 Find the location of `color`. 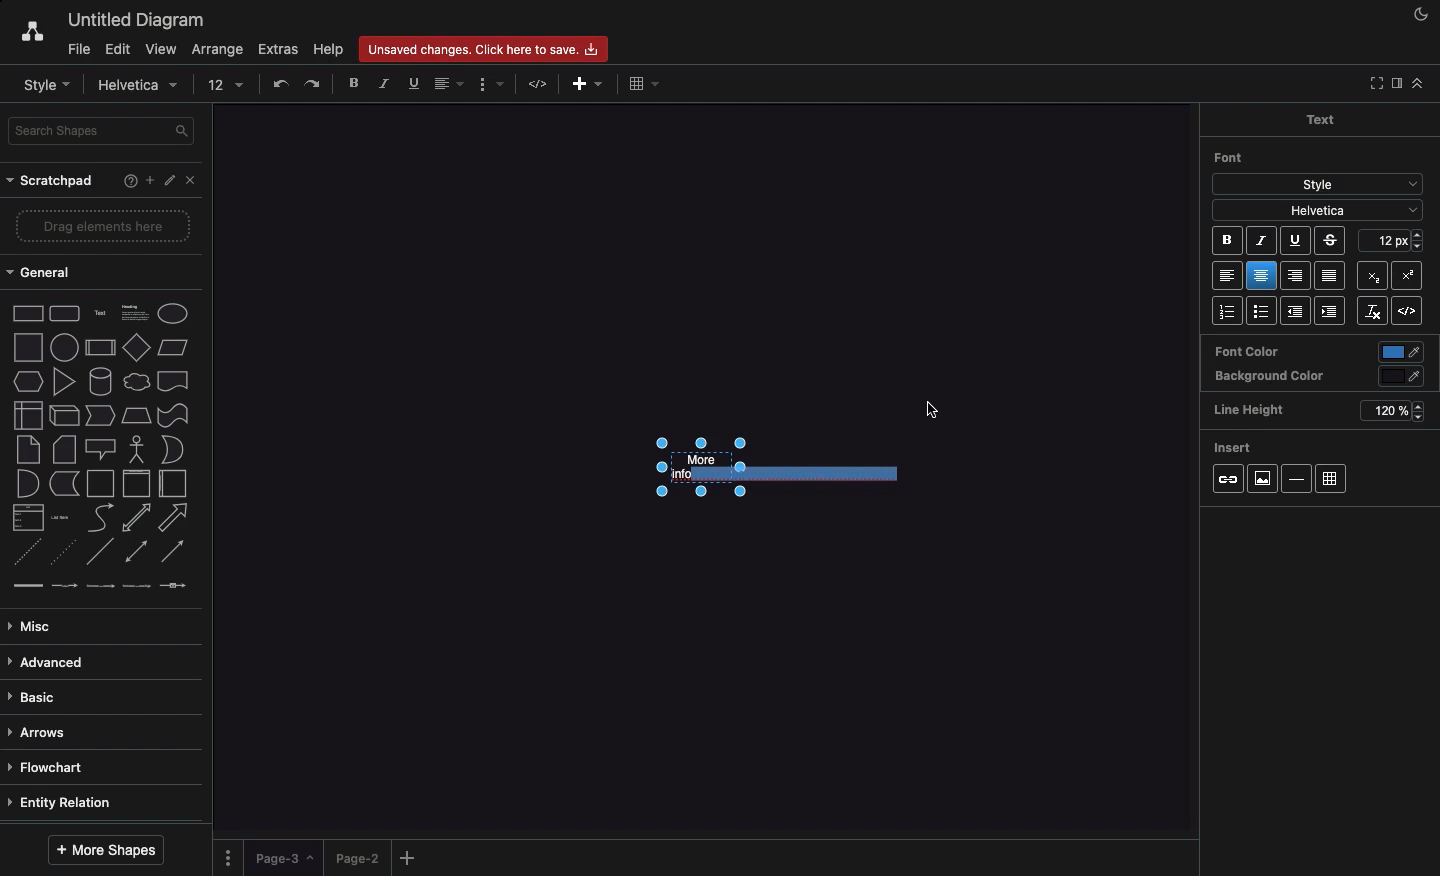

color is located at coordinates (1402, 353).